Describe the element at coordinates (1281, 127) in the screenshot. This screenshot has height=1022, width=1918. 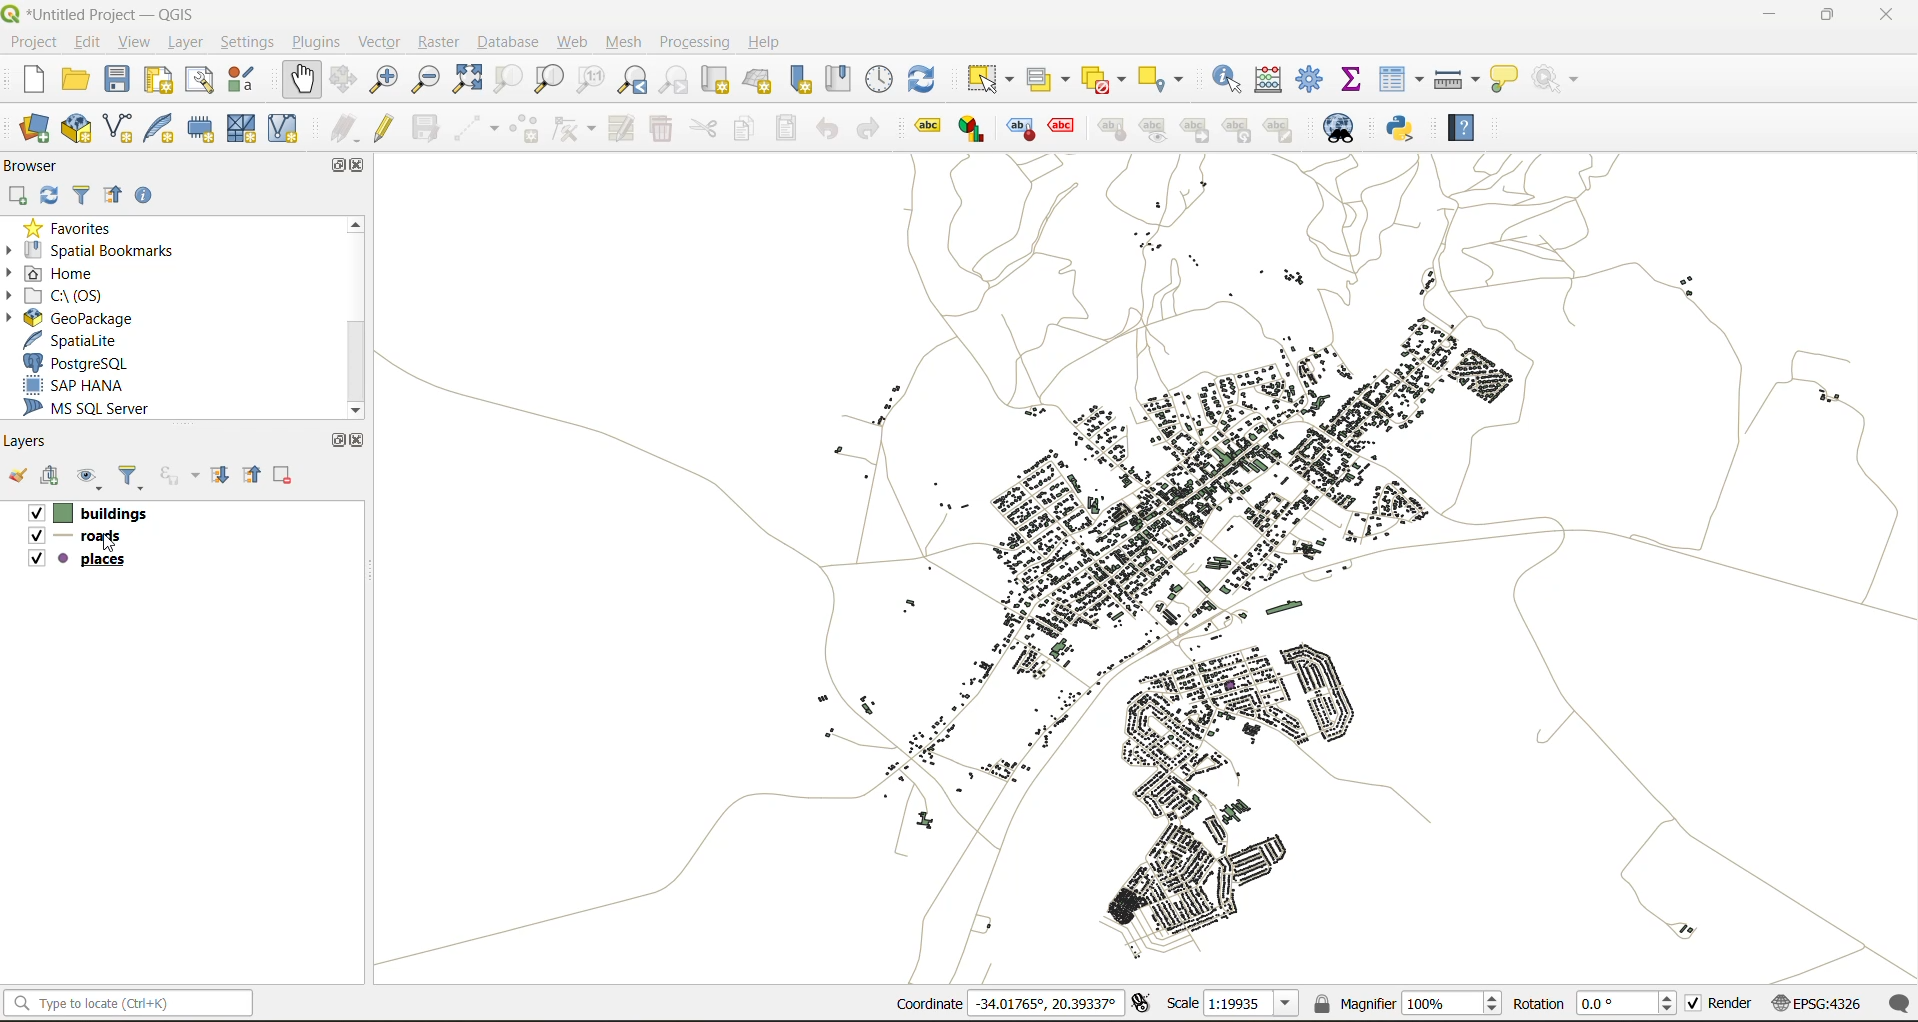
I see `change label properties` at that location.